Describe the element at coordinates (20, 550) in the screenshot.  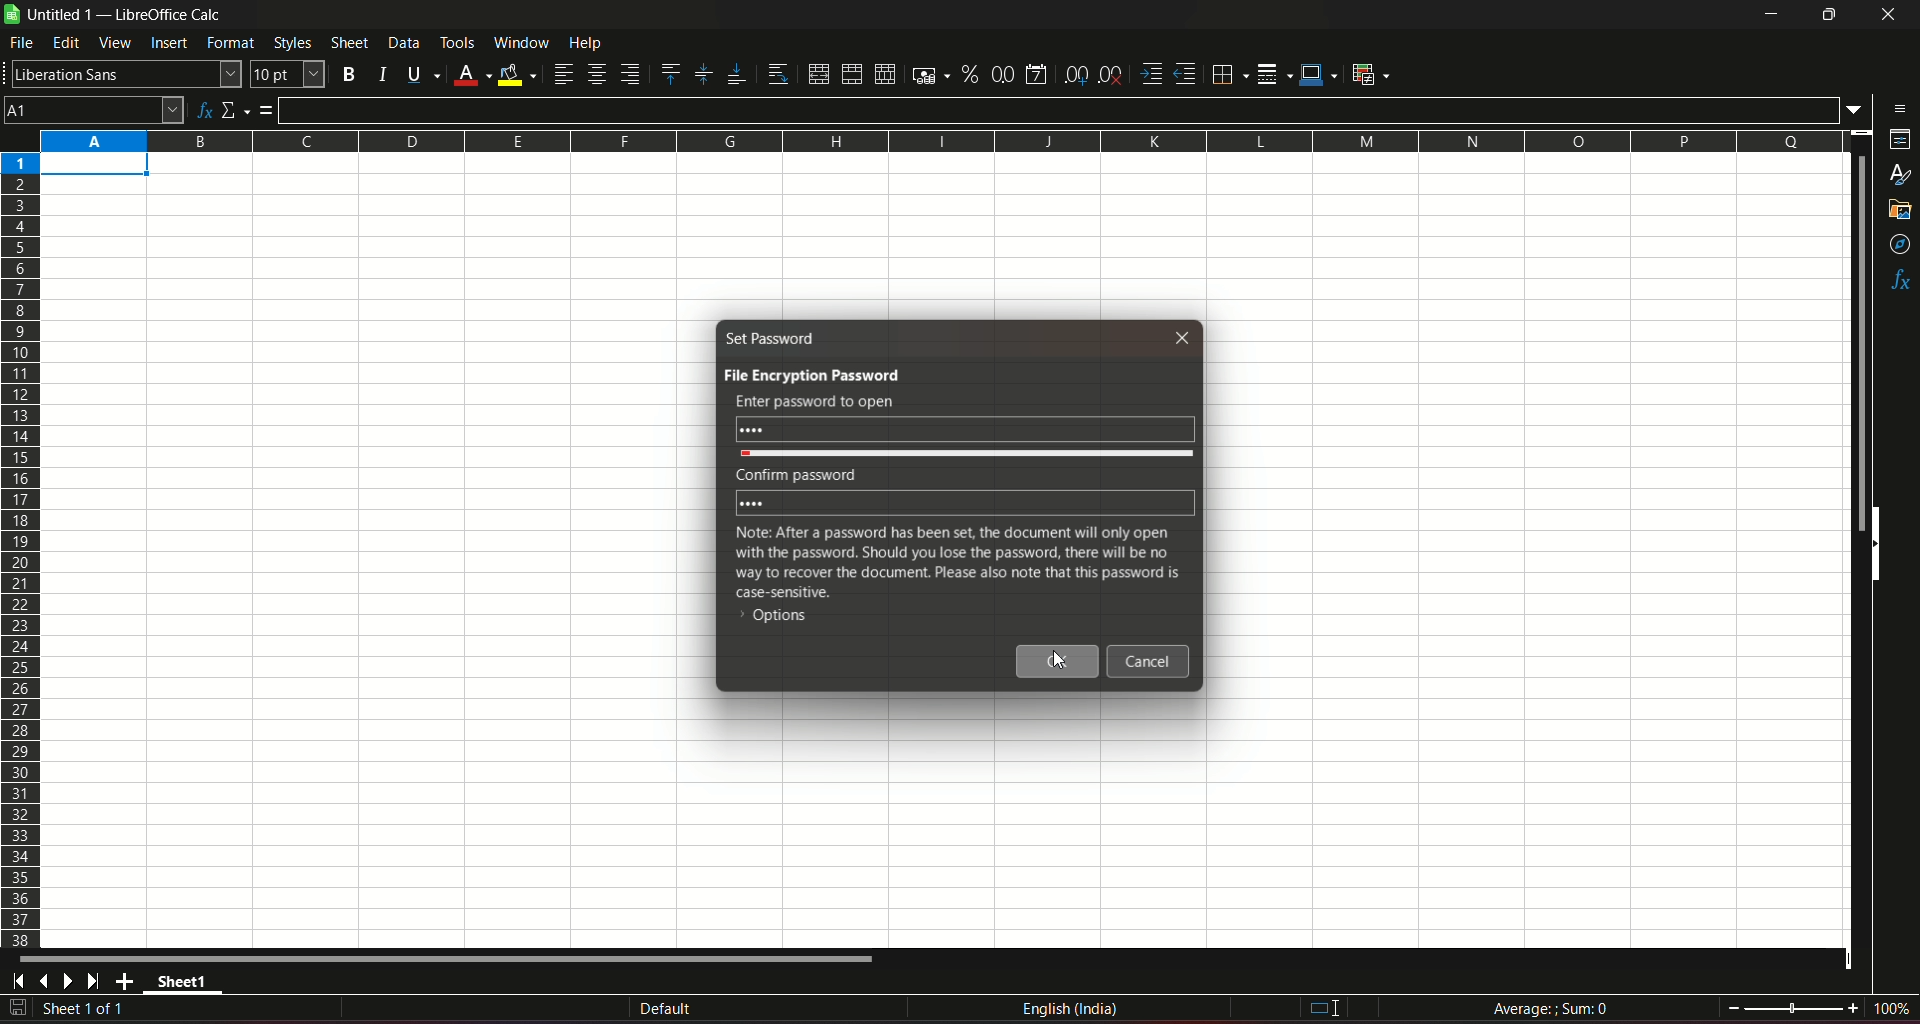
I see `rows` at that location.